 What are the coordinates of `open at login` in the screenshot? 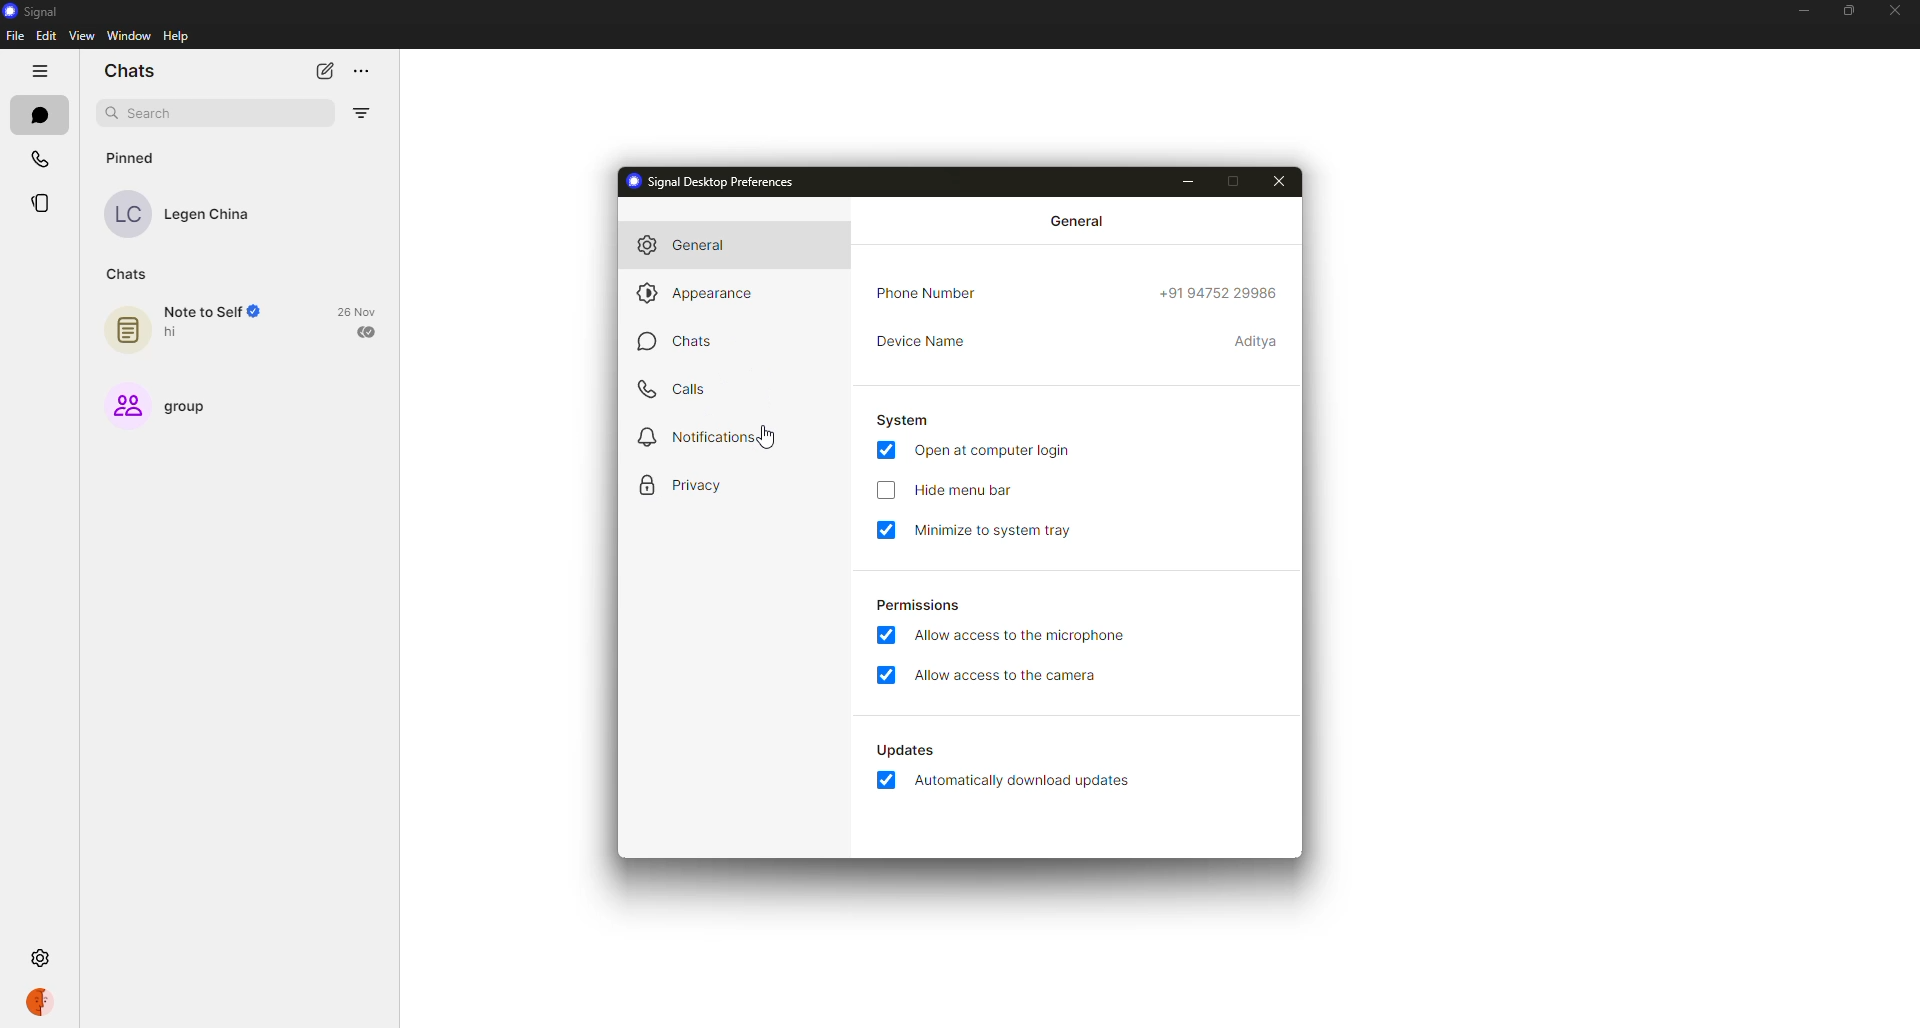 It's located at (999, 450).